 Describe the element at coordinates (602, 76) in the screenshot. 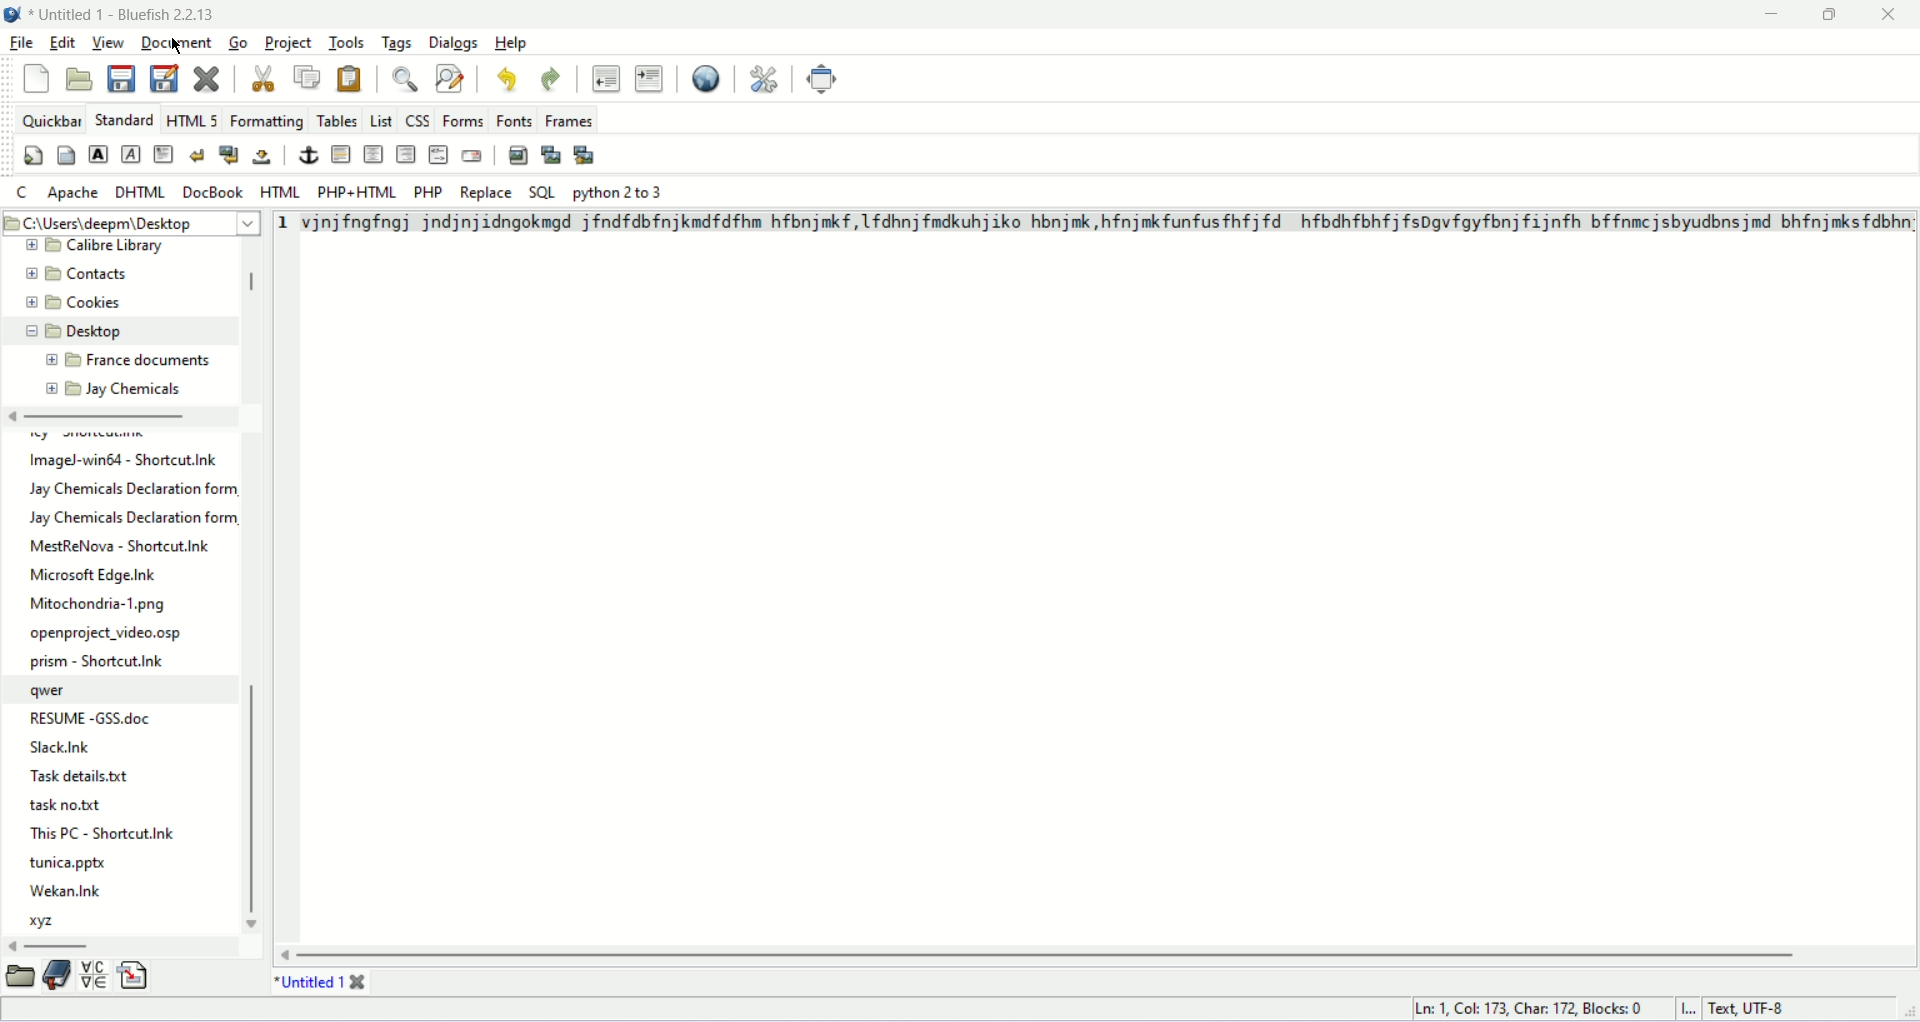

I see `unindent` at that location.